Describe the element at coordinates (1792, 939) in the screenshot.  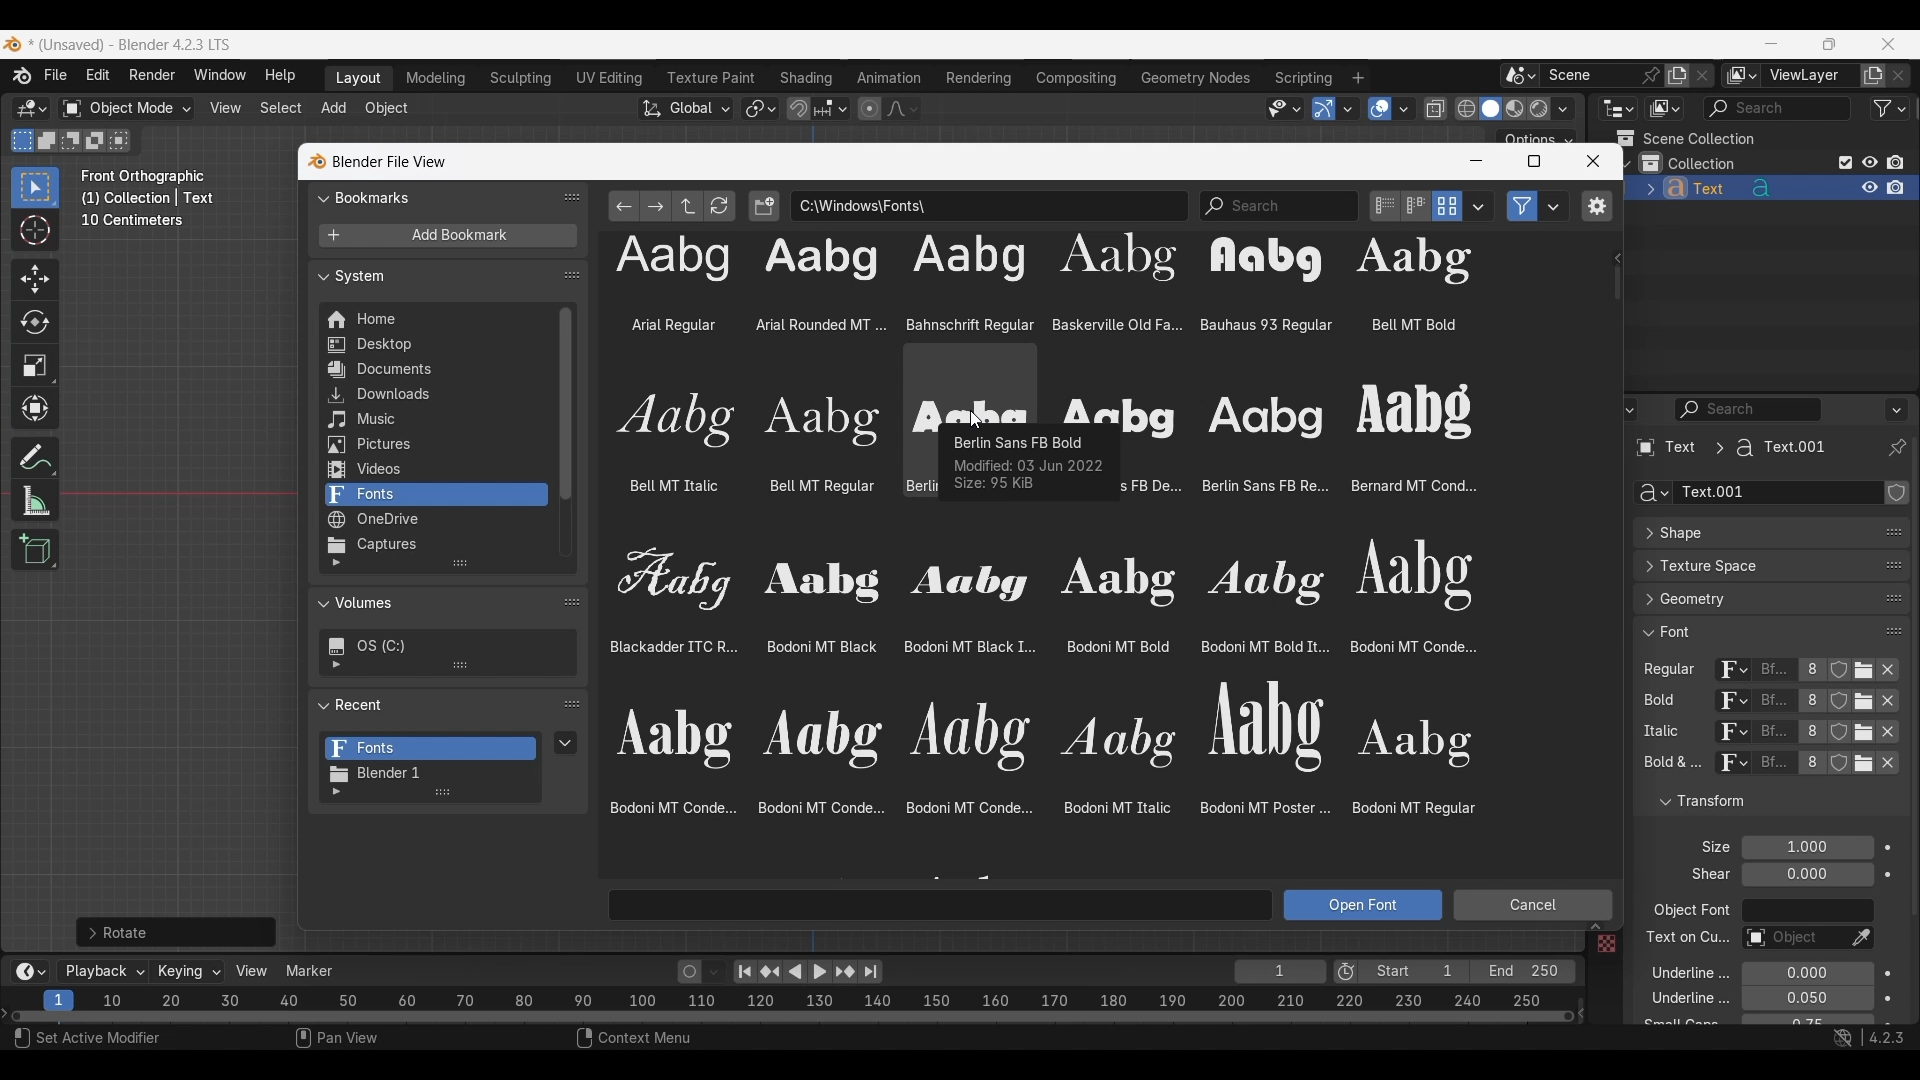
I see `Text on curve` at that location.